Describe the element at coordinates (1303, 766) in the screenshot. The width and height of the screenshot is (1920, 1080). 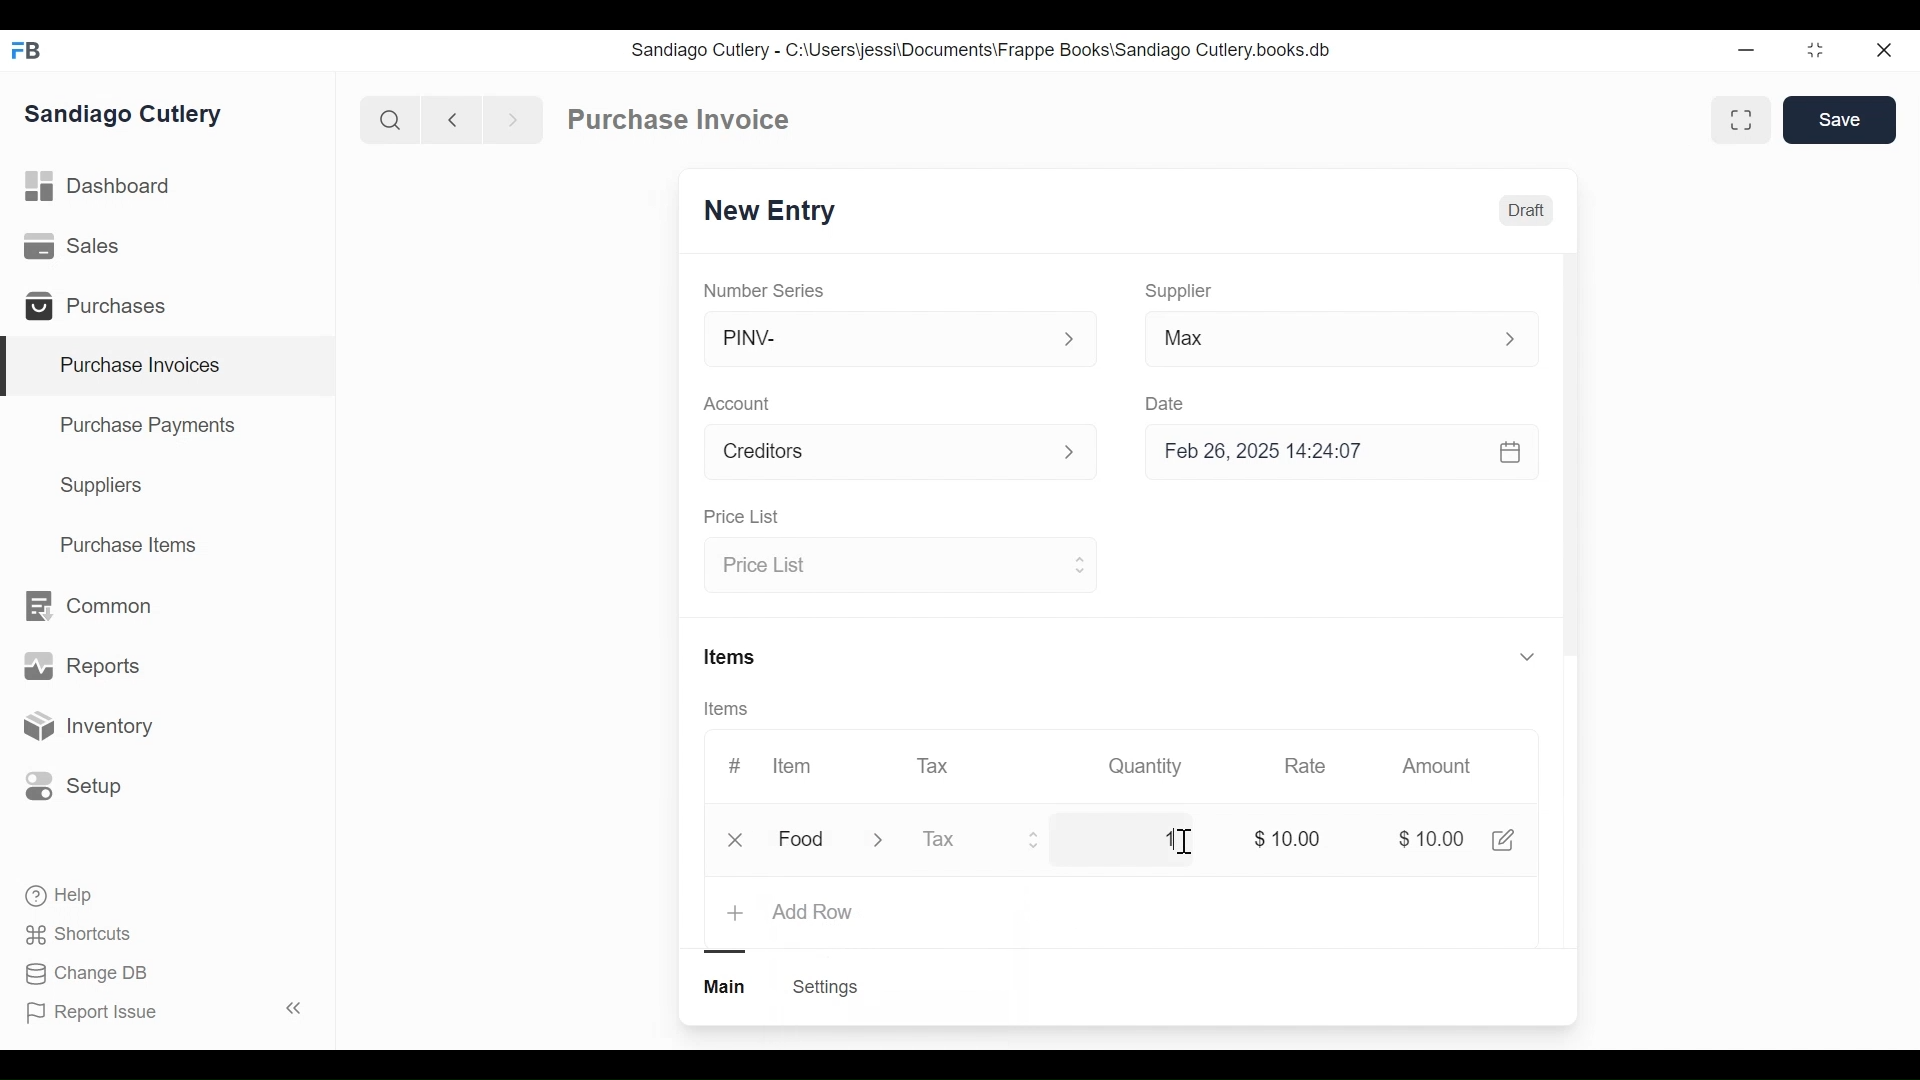
I see `Rate` at that location.